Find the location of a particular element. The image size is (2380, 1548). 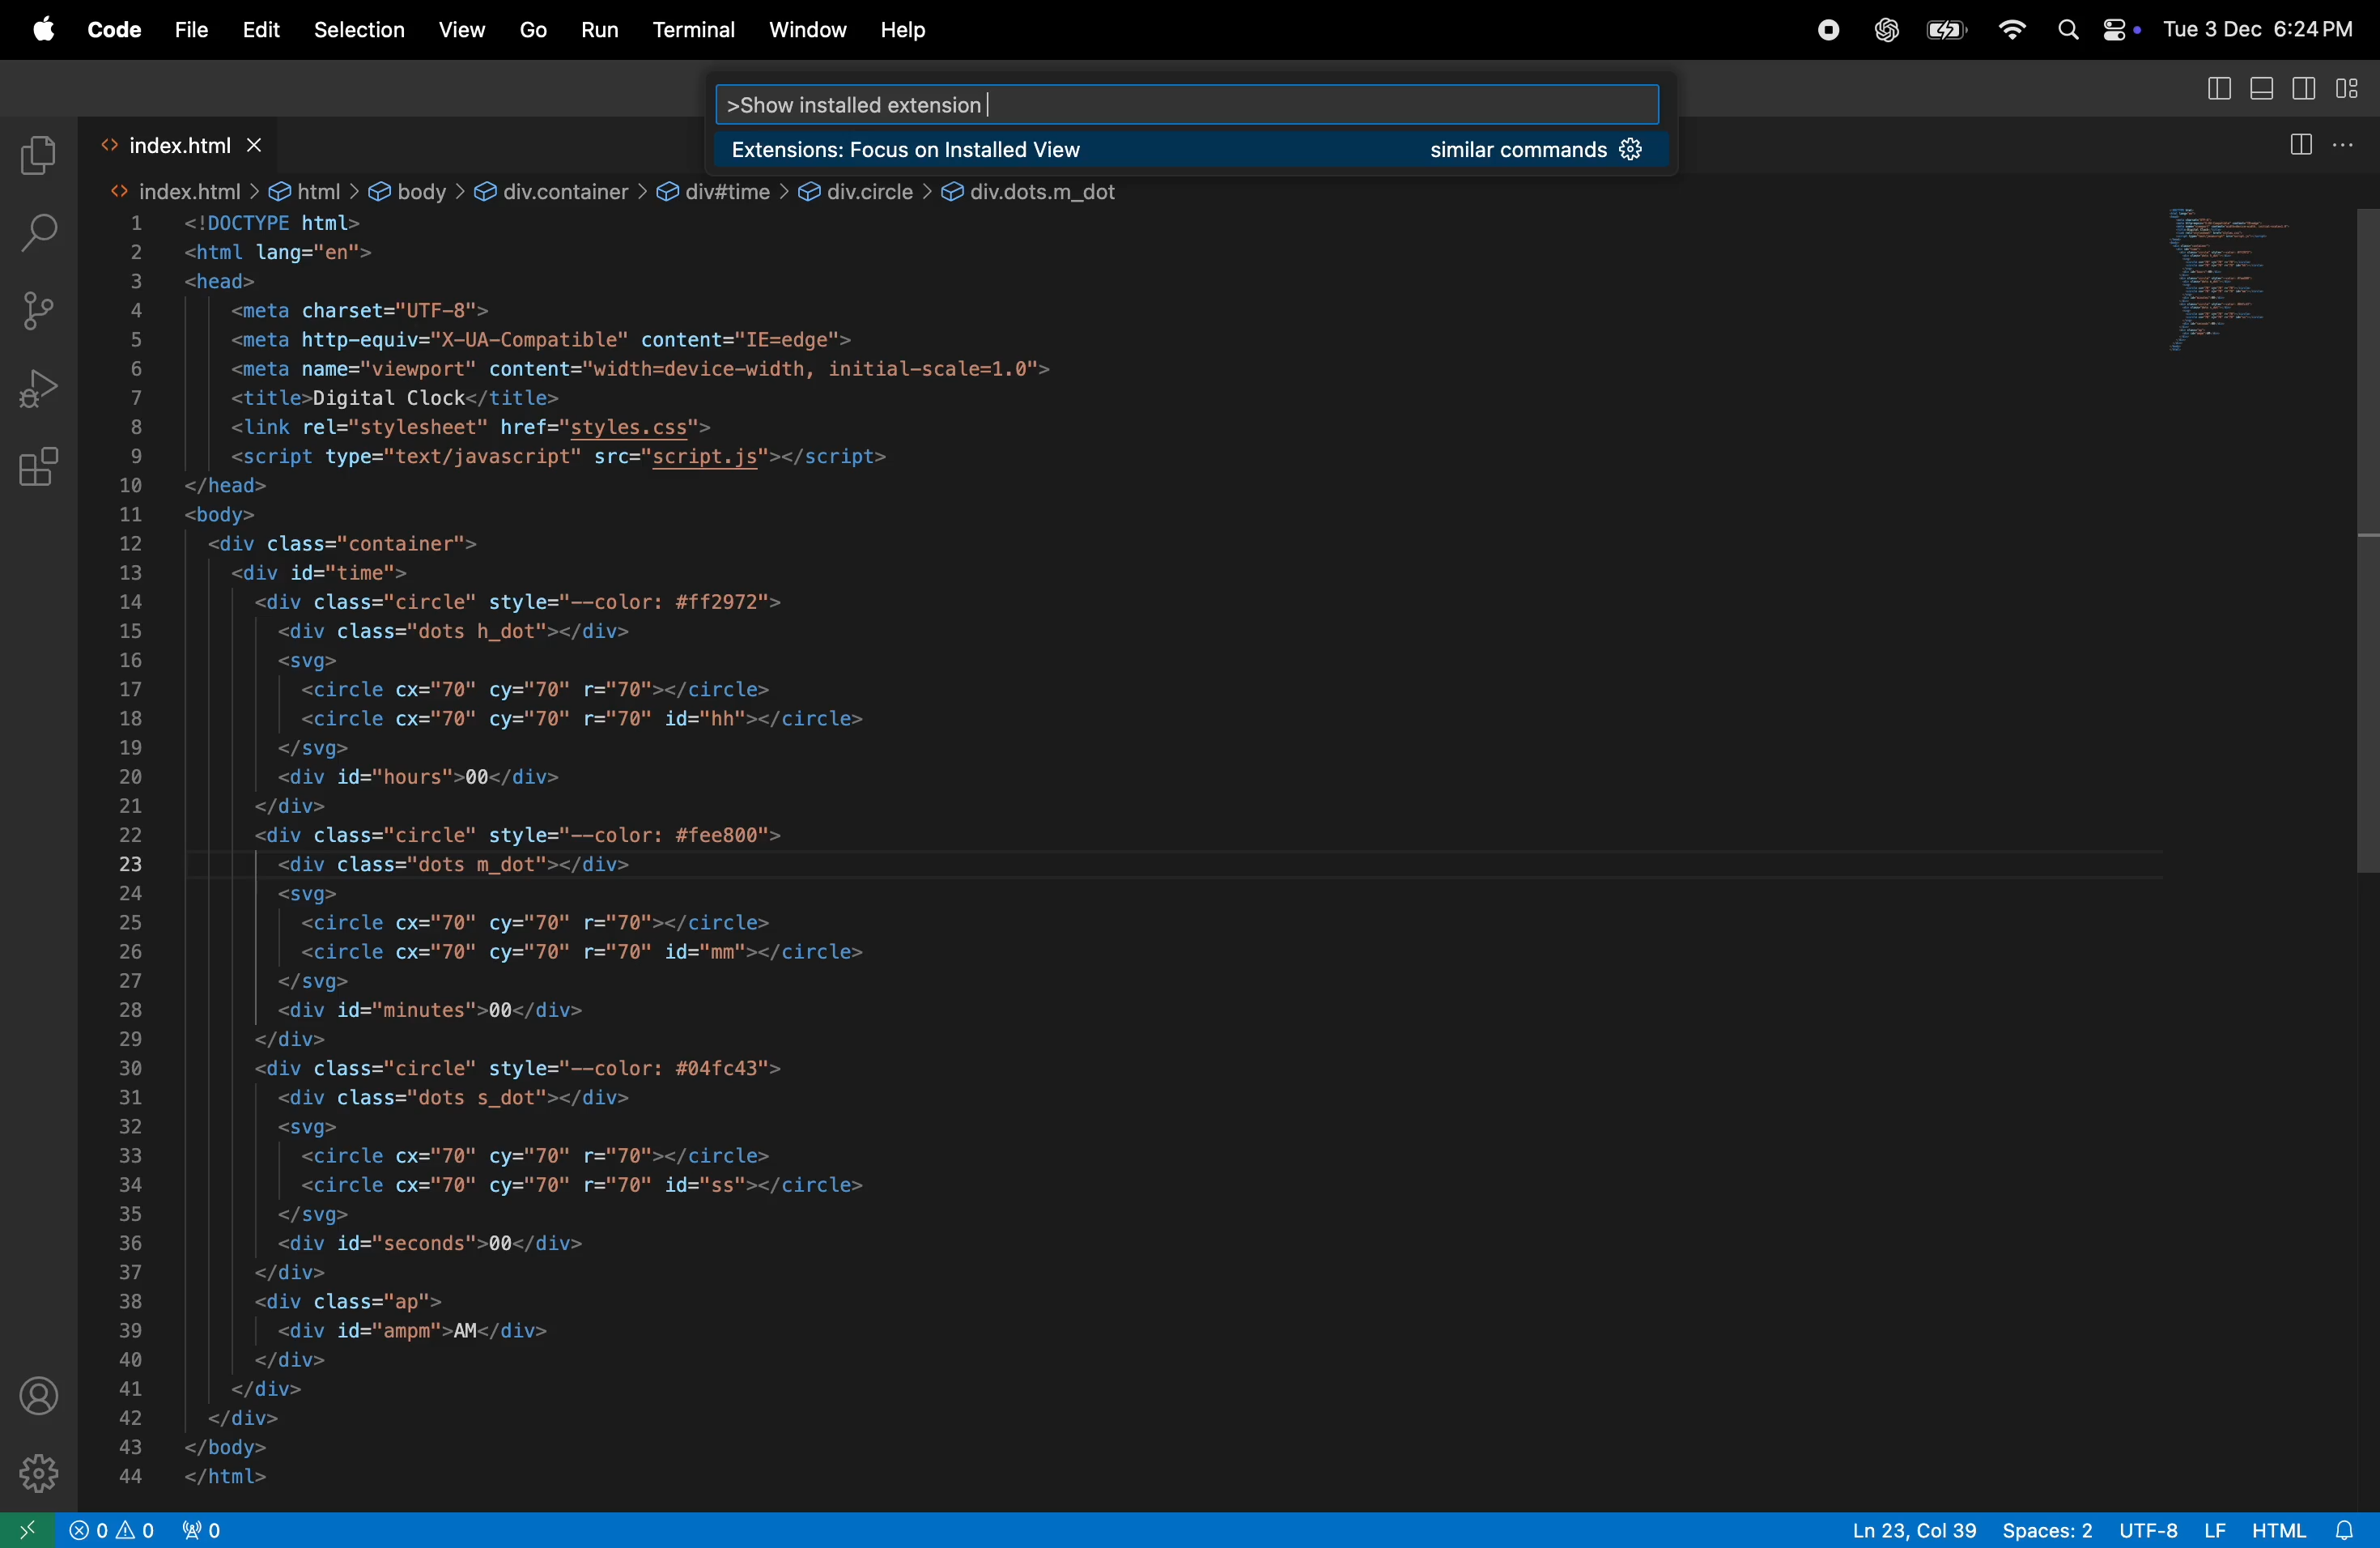

source control is located at coordinates (34, 307).